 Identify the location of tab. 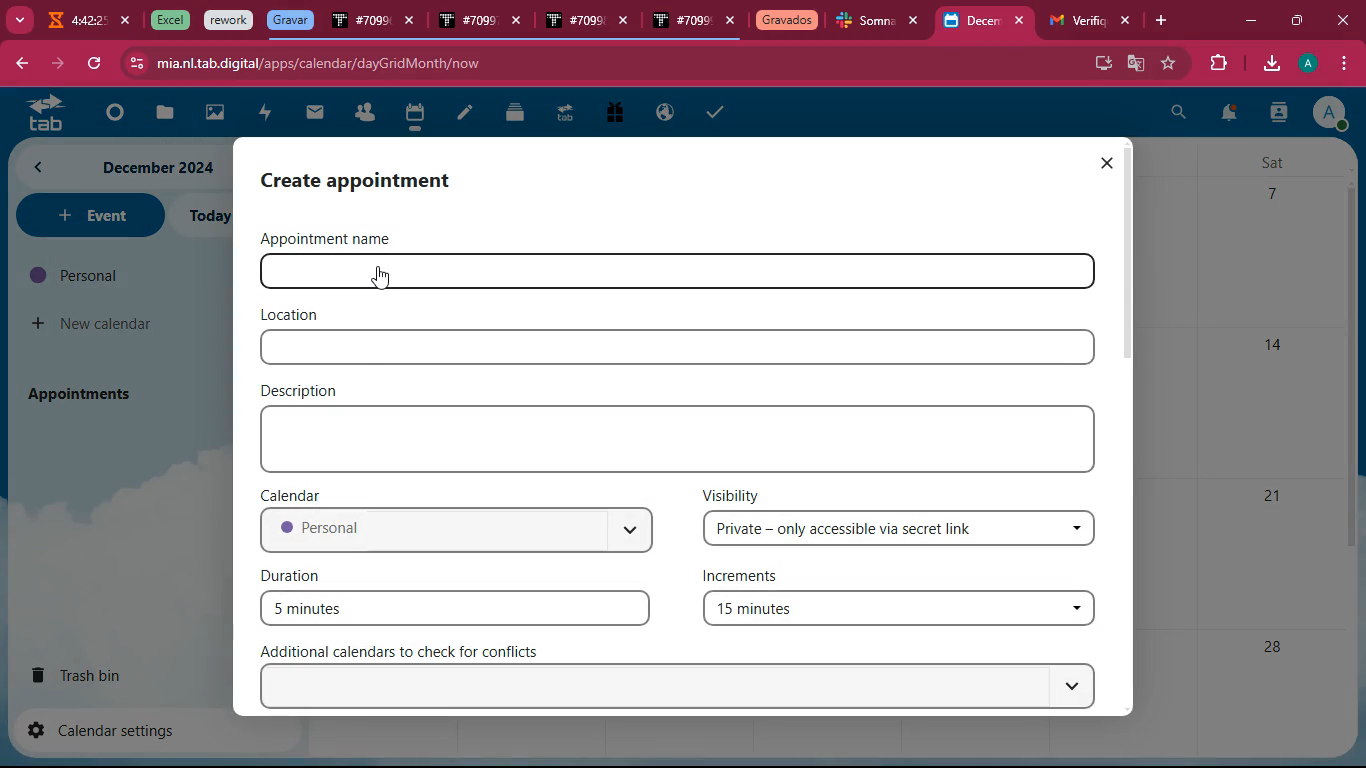
(1074, 21).